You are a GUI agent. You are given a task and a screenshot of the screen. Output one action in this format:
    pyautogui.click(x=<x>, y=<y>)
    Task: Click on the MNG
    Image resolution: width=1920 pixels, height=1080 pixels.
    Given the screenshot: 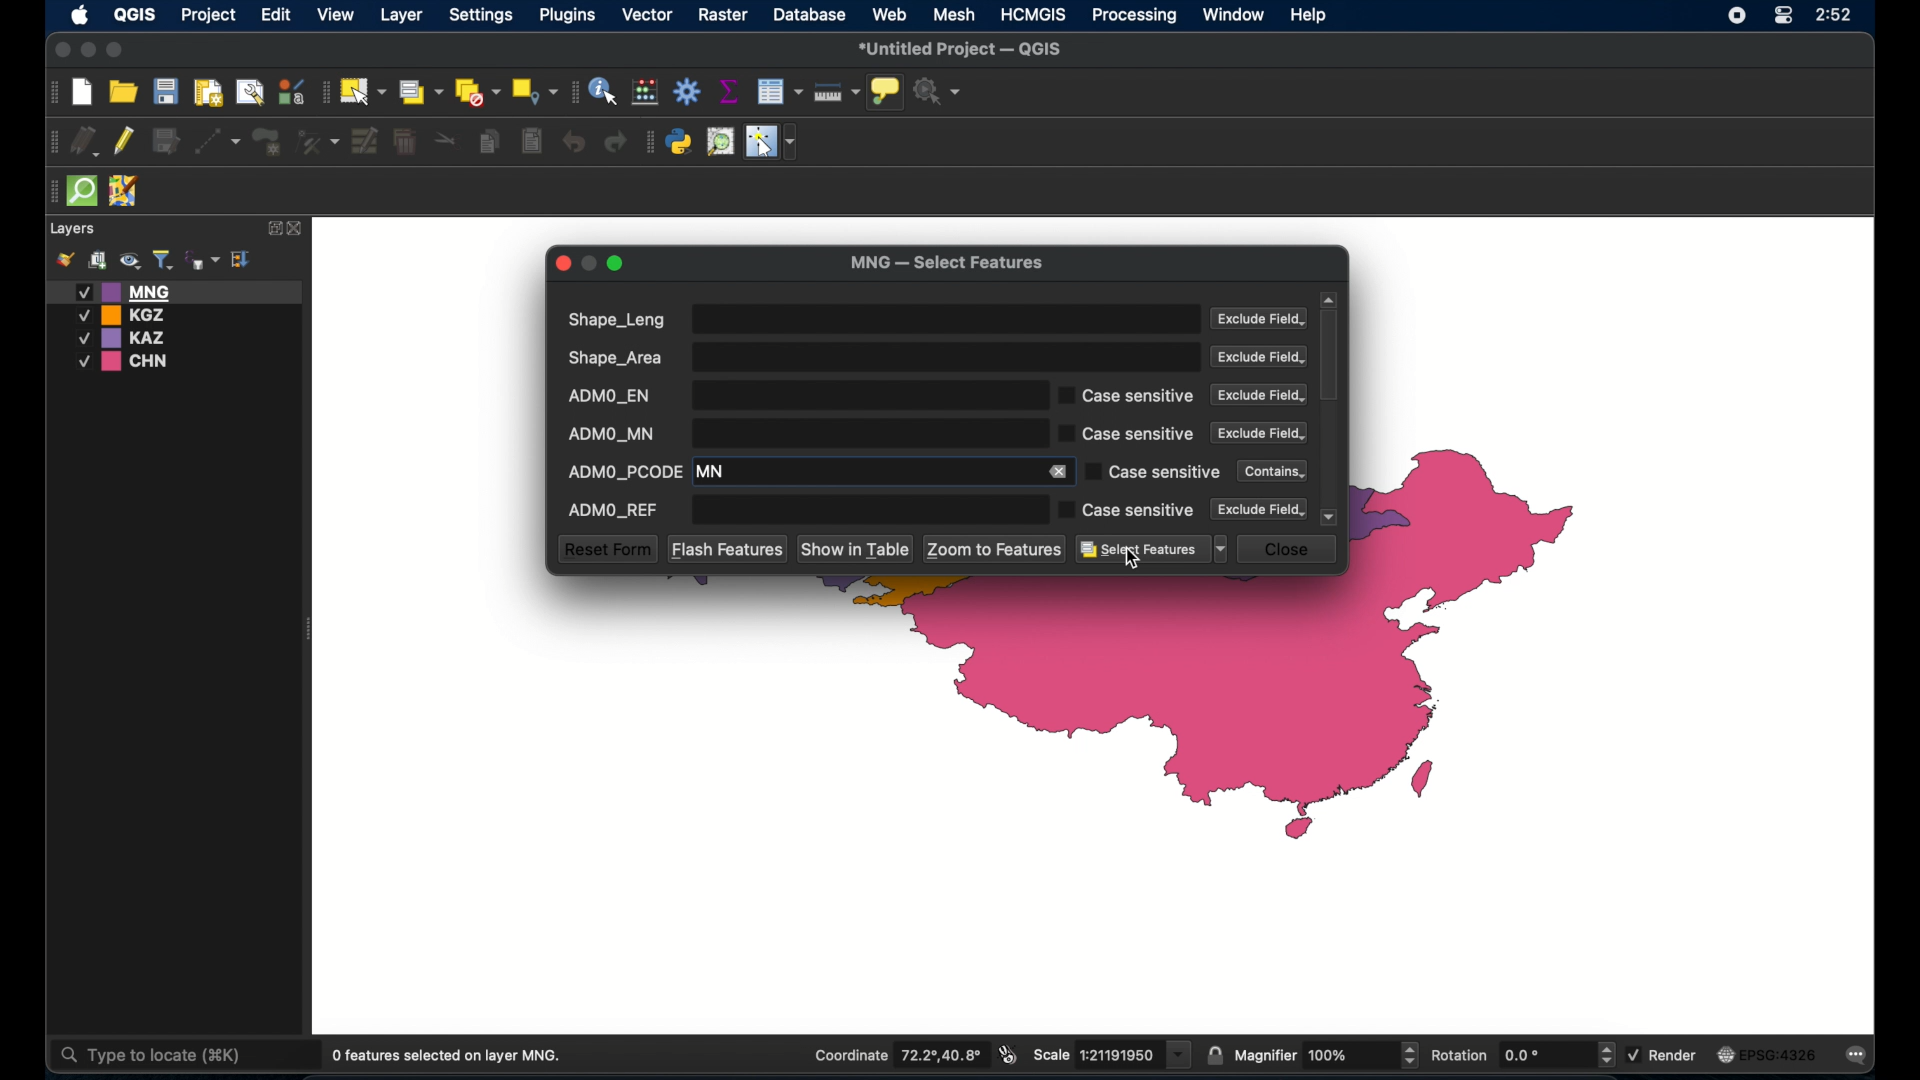 What is the action you would take?
    pyautogui.click(x=175, y=291)
    